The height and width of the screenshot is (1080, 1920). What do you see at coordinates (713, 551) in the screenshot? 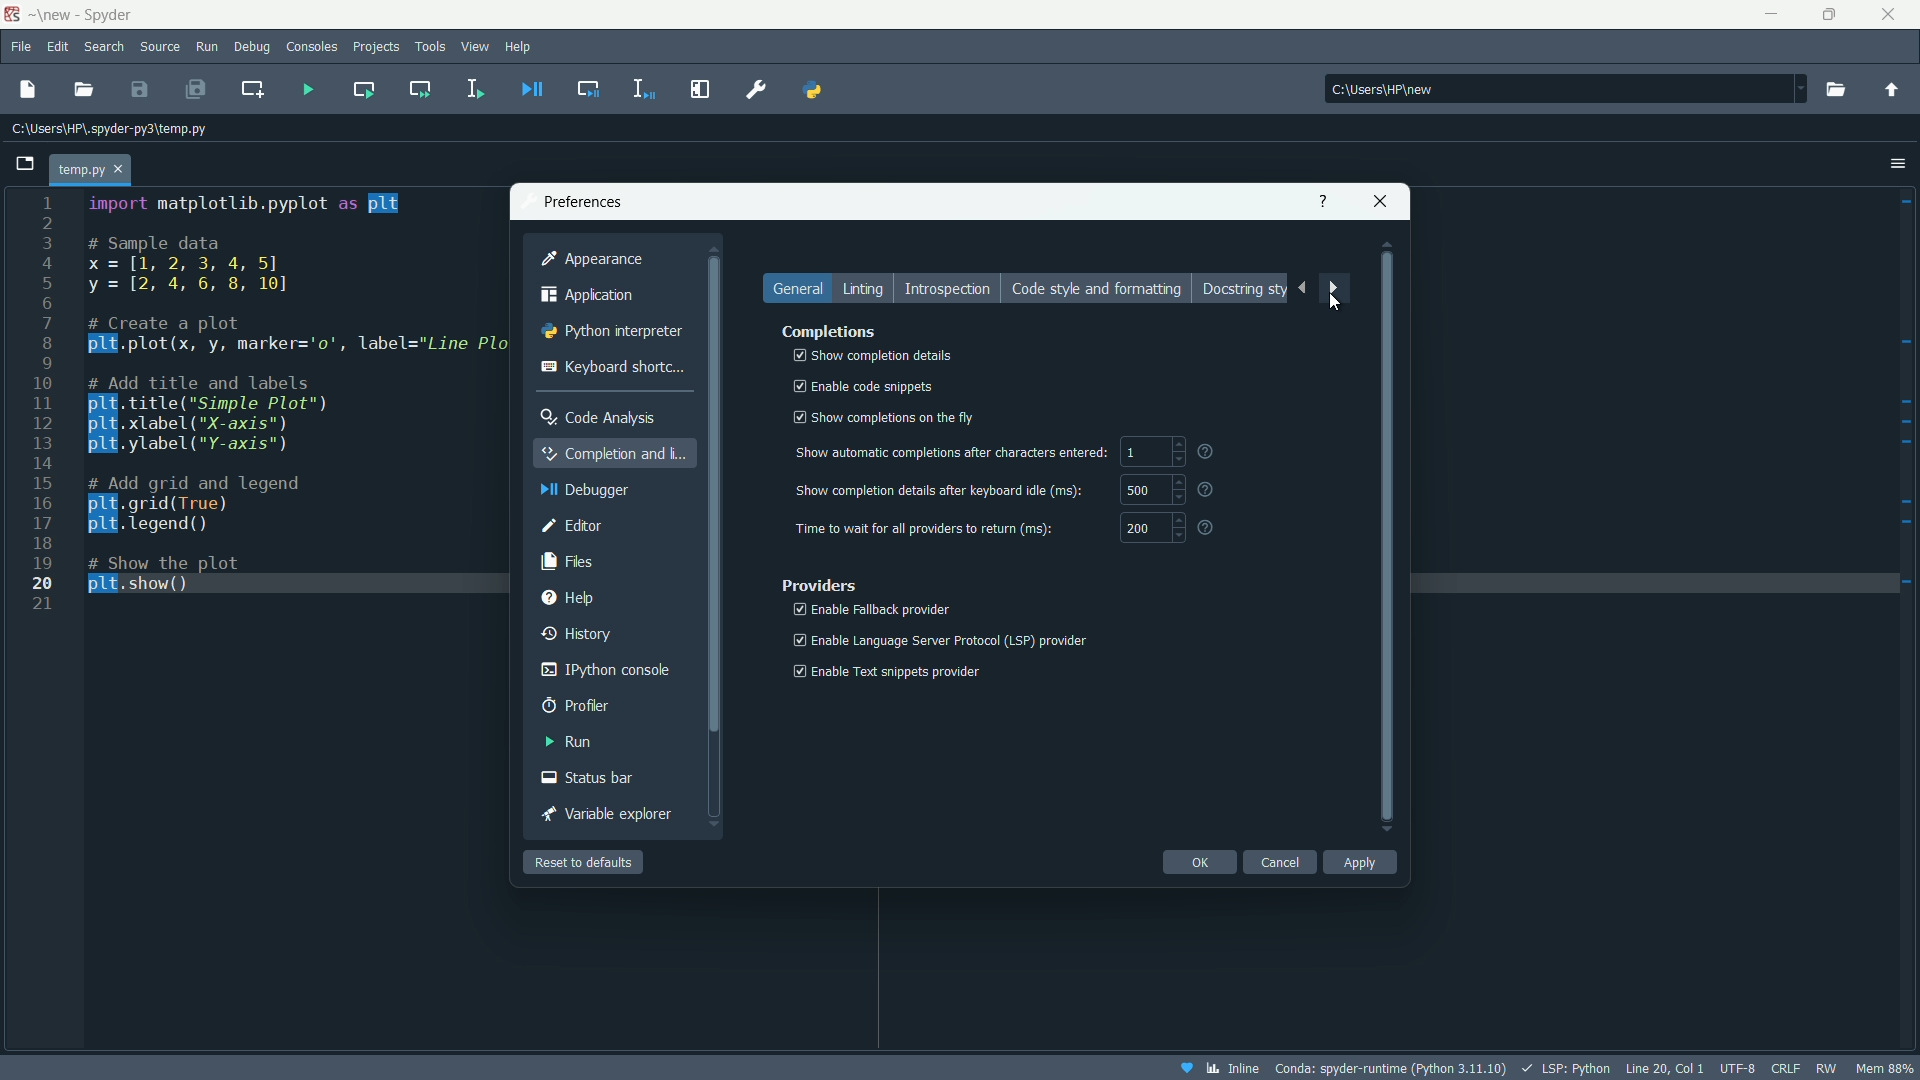
I see `scroll bar` at bounding box center [713, 551].